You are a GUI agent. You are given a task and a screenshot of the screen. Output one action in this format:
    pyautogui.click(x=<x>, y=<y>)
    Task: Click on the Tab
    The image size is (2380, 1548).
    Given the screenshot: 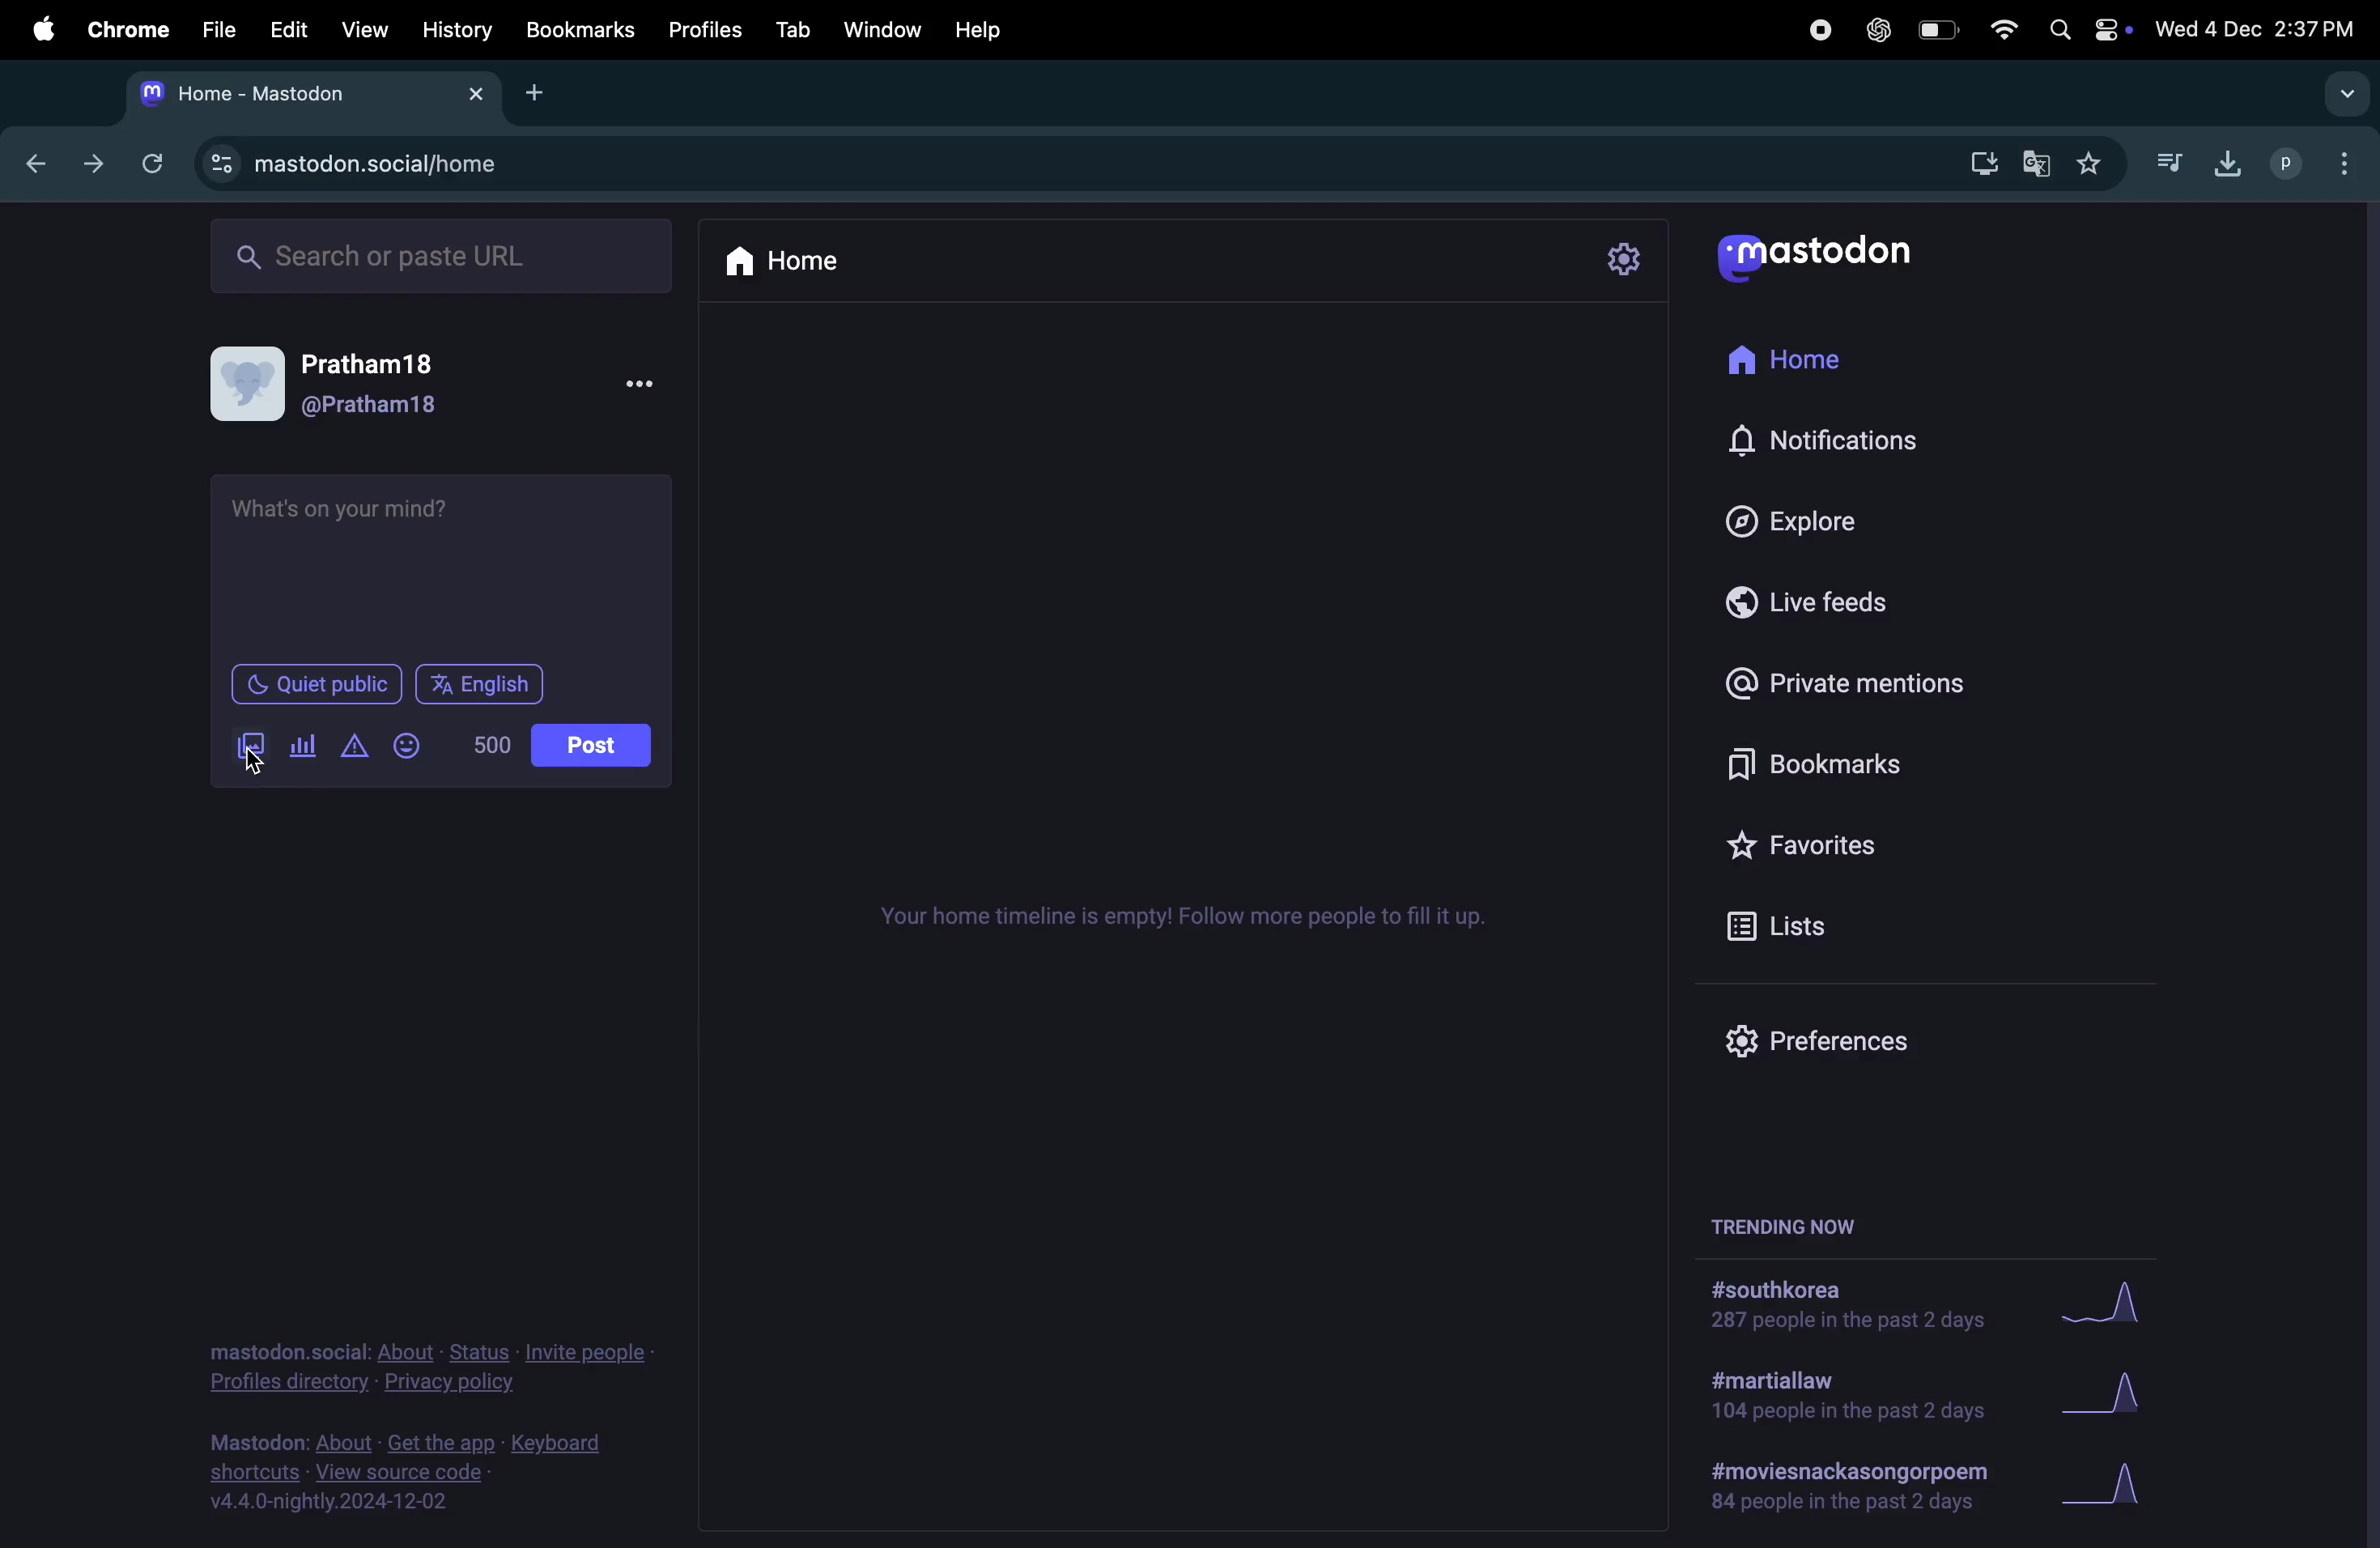 What is the action you would take?
    pyautogui.click(x=796, y=28)
    